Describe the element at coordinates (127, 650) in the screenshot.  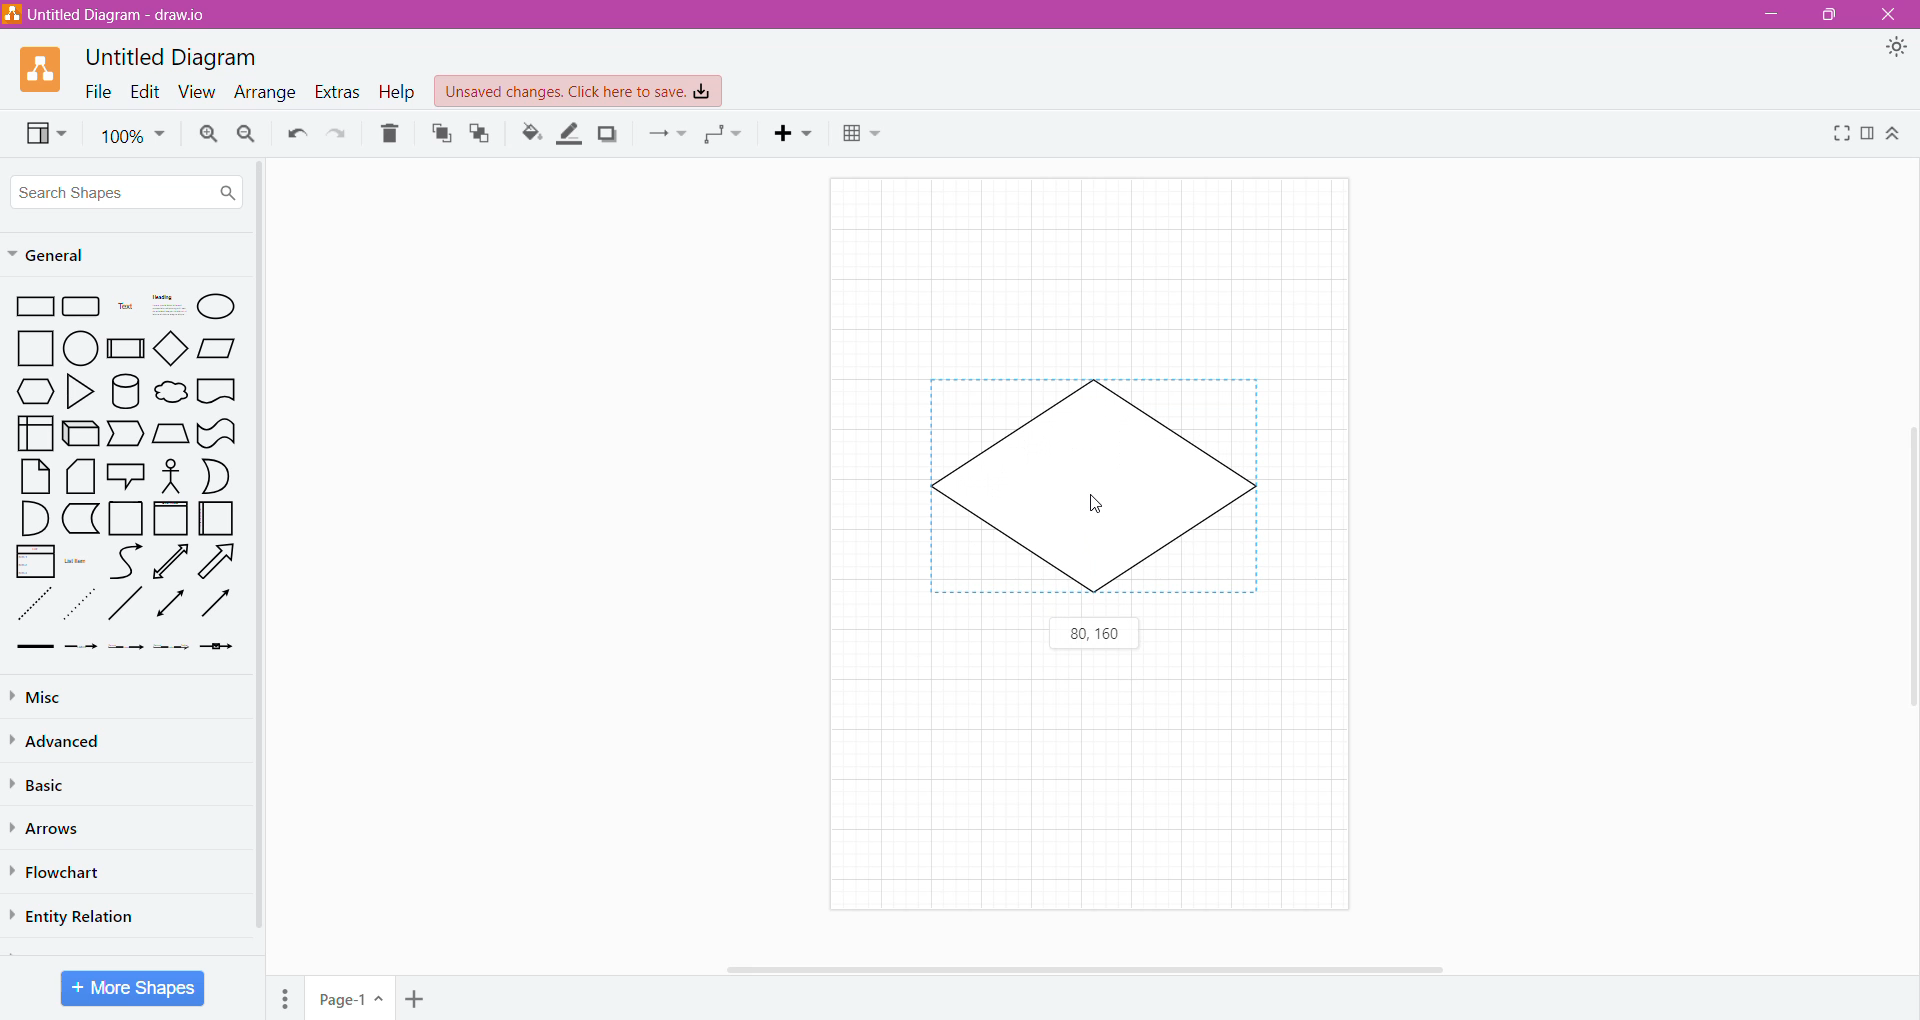
I see `Connector with 2 Labels` at that location.